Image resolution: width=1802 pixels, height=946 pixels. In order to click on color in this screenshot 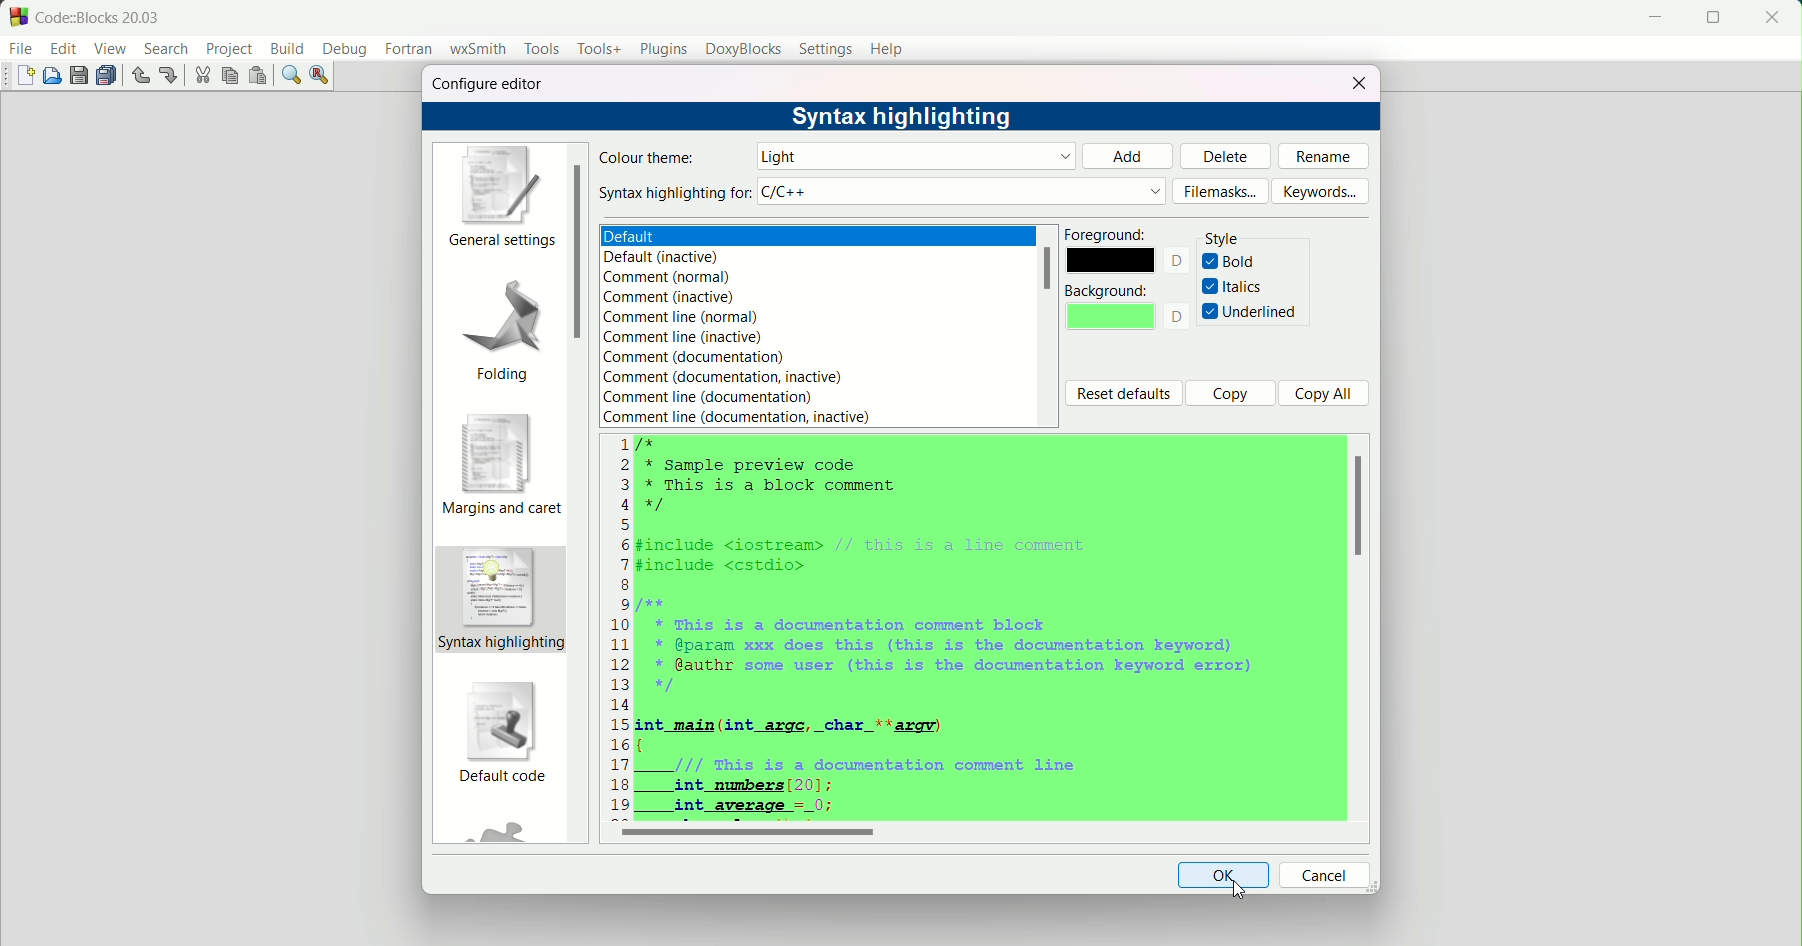, I will do `click(1111, 316)`.